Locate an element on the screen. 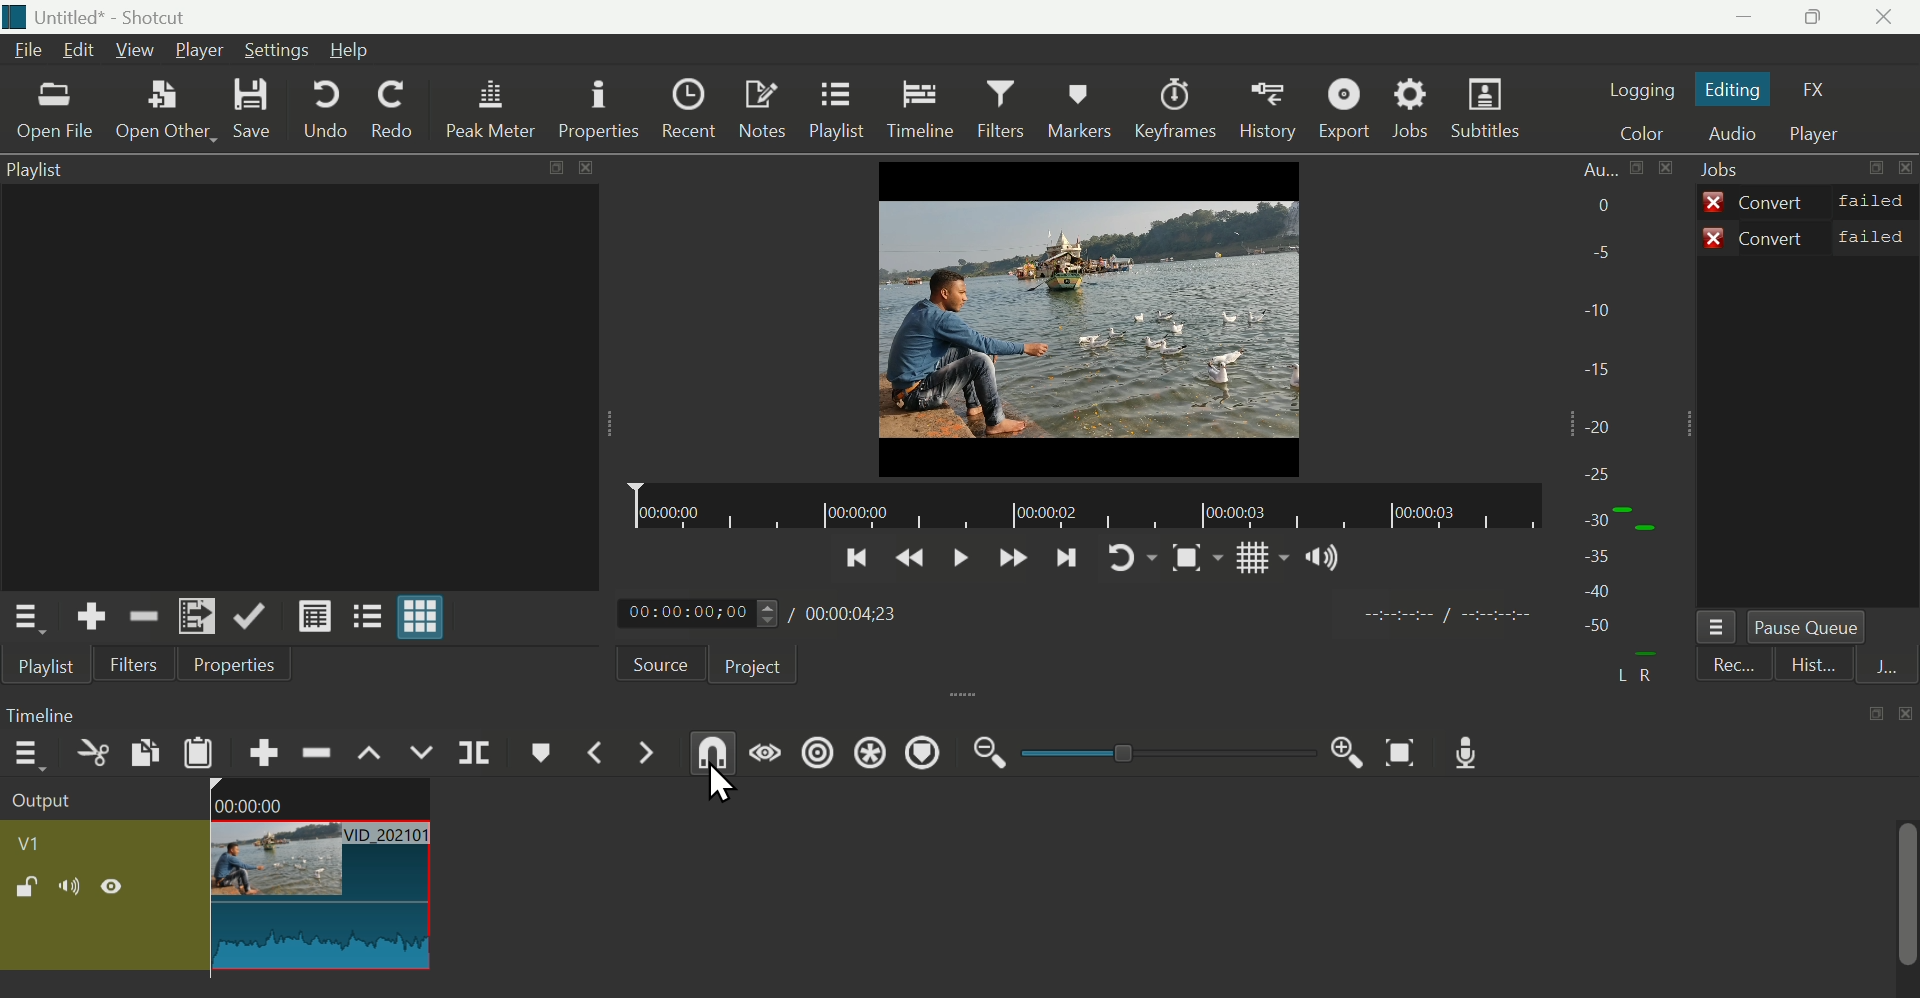 The image size is (1920, 998). restore is located at coordinates (550, 169).